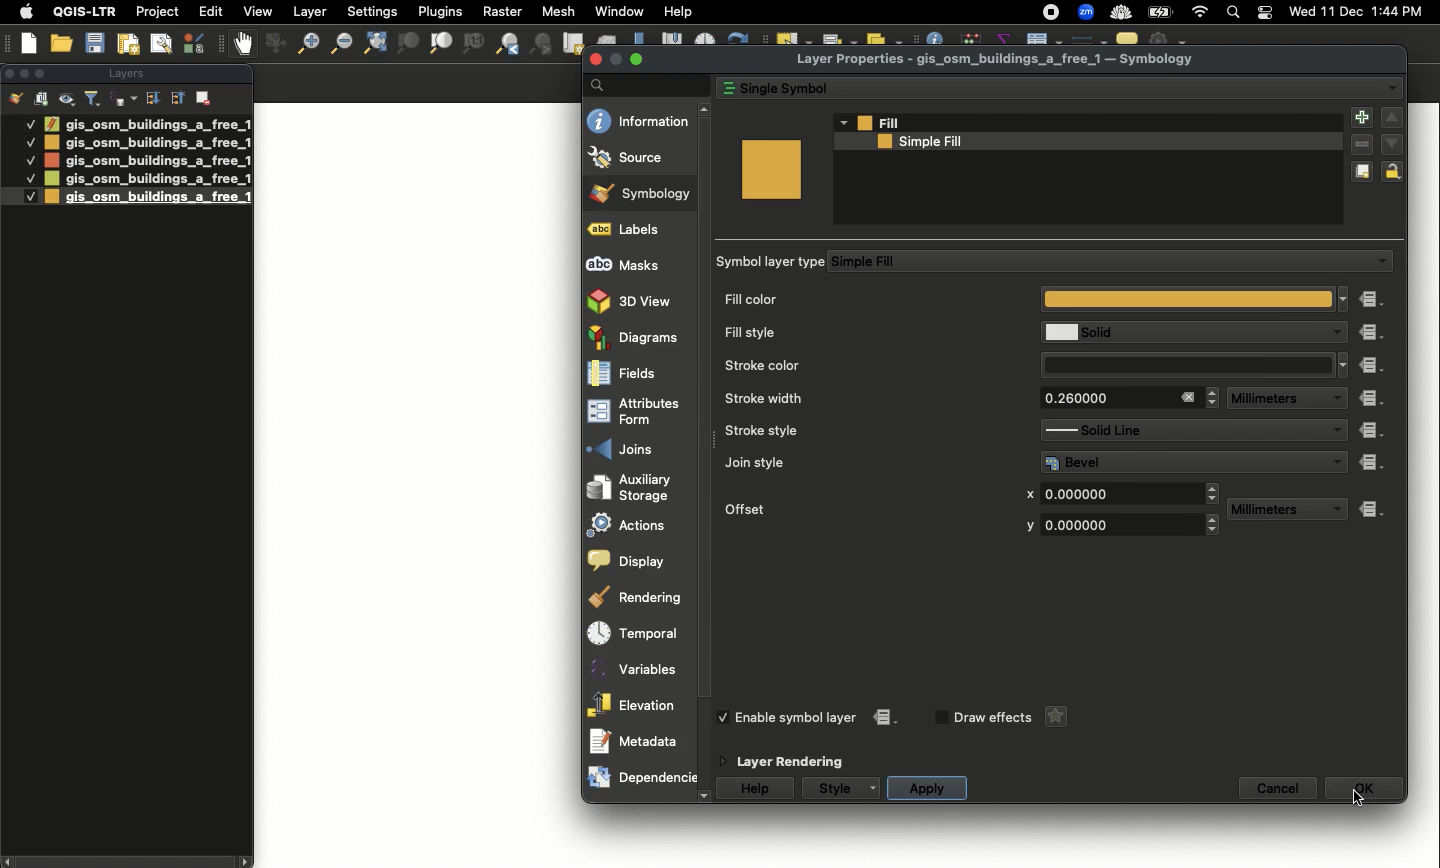  What do you see at coordinates (152, 99) in the screenshot?
I see `Sort descending` at bounding box center [152, 99].